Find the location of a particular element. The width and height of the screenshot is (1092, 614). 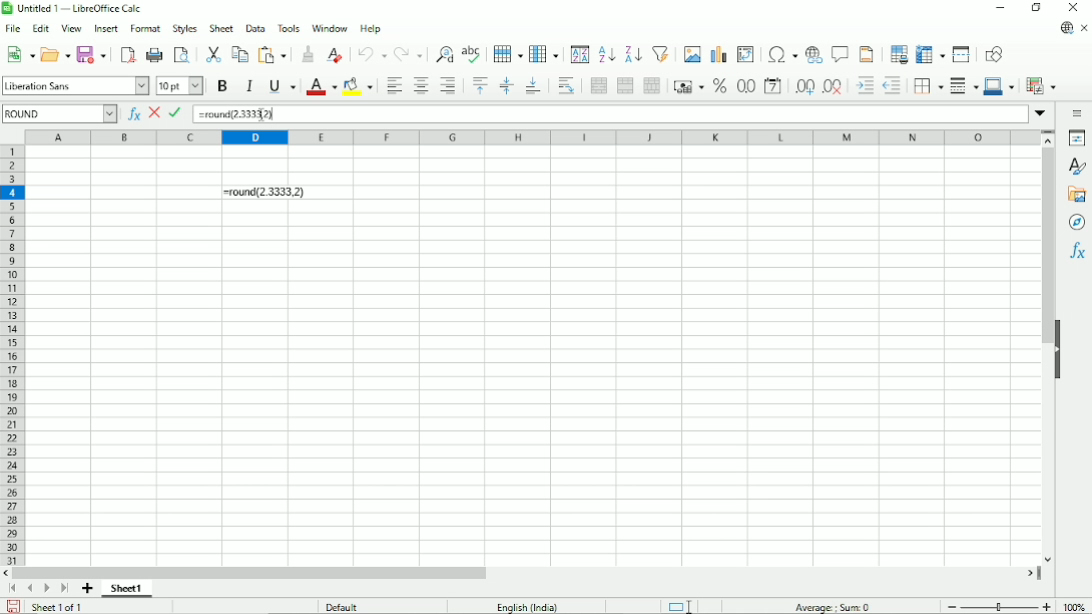

Conditional is located at coordinates (1044, 86).